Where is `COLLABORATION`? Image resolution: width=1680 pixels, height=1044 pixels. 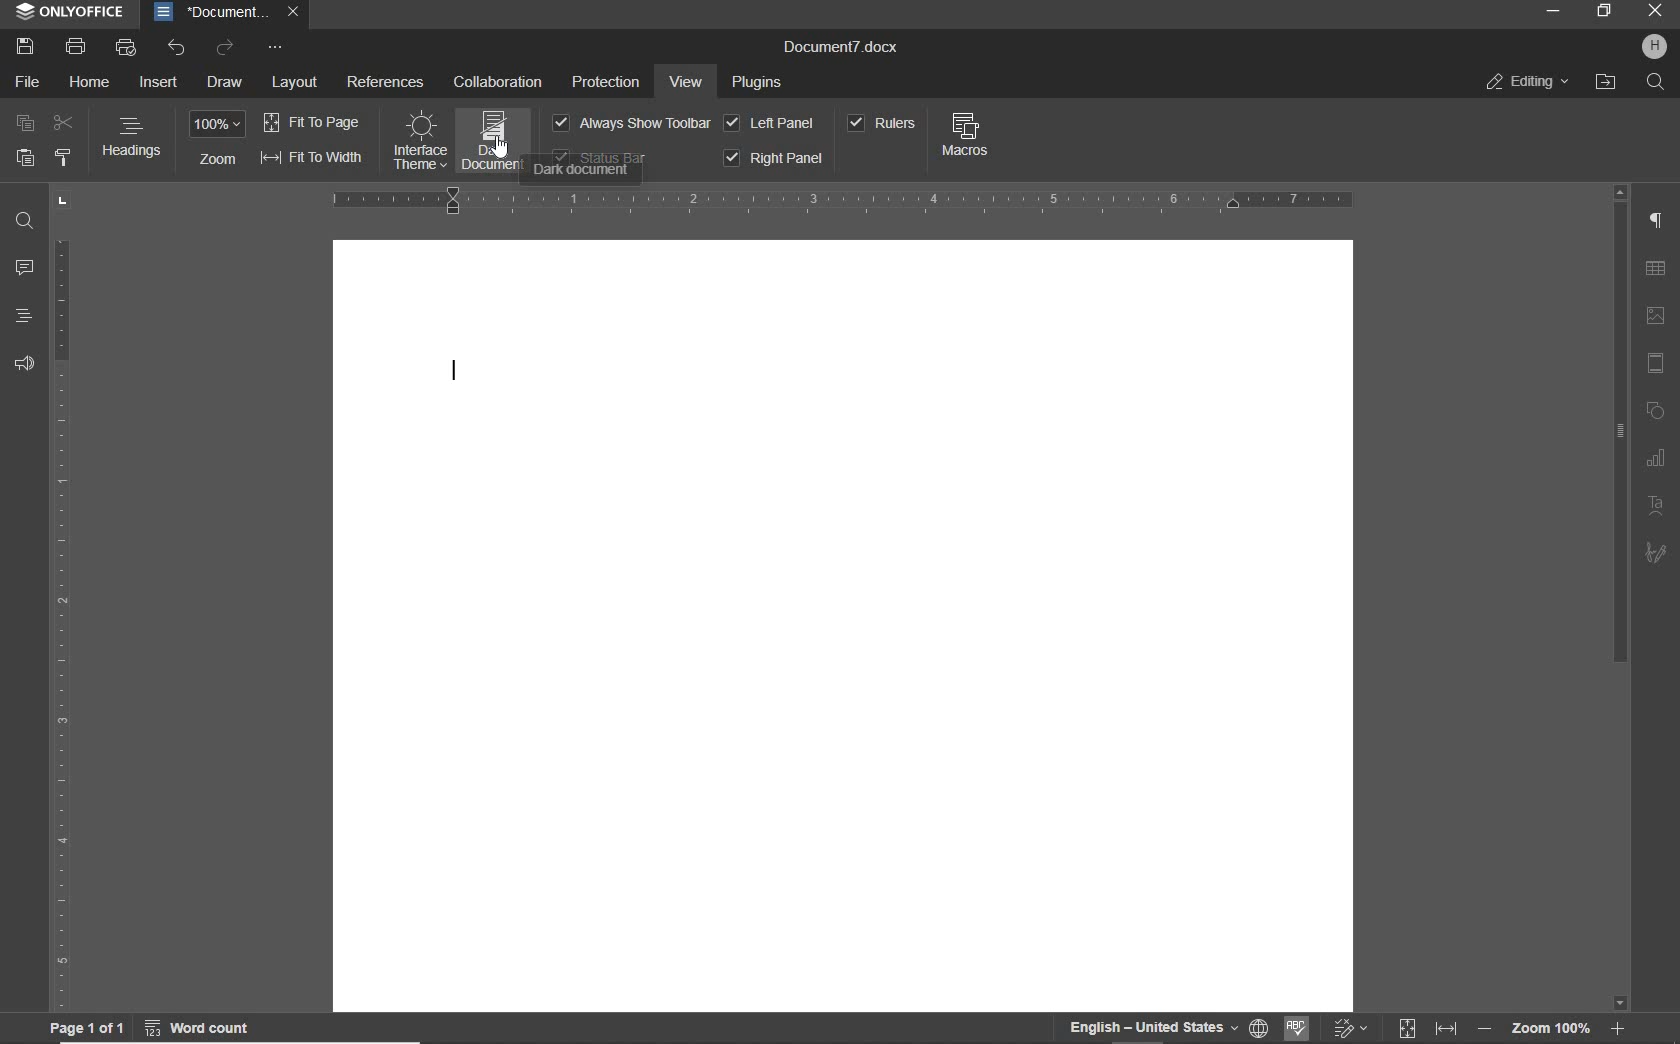 COLLABORATION is located at coordinates (498, 83).